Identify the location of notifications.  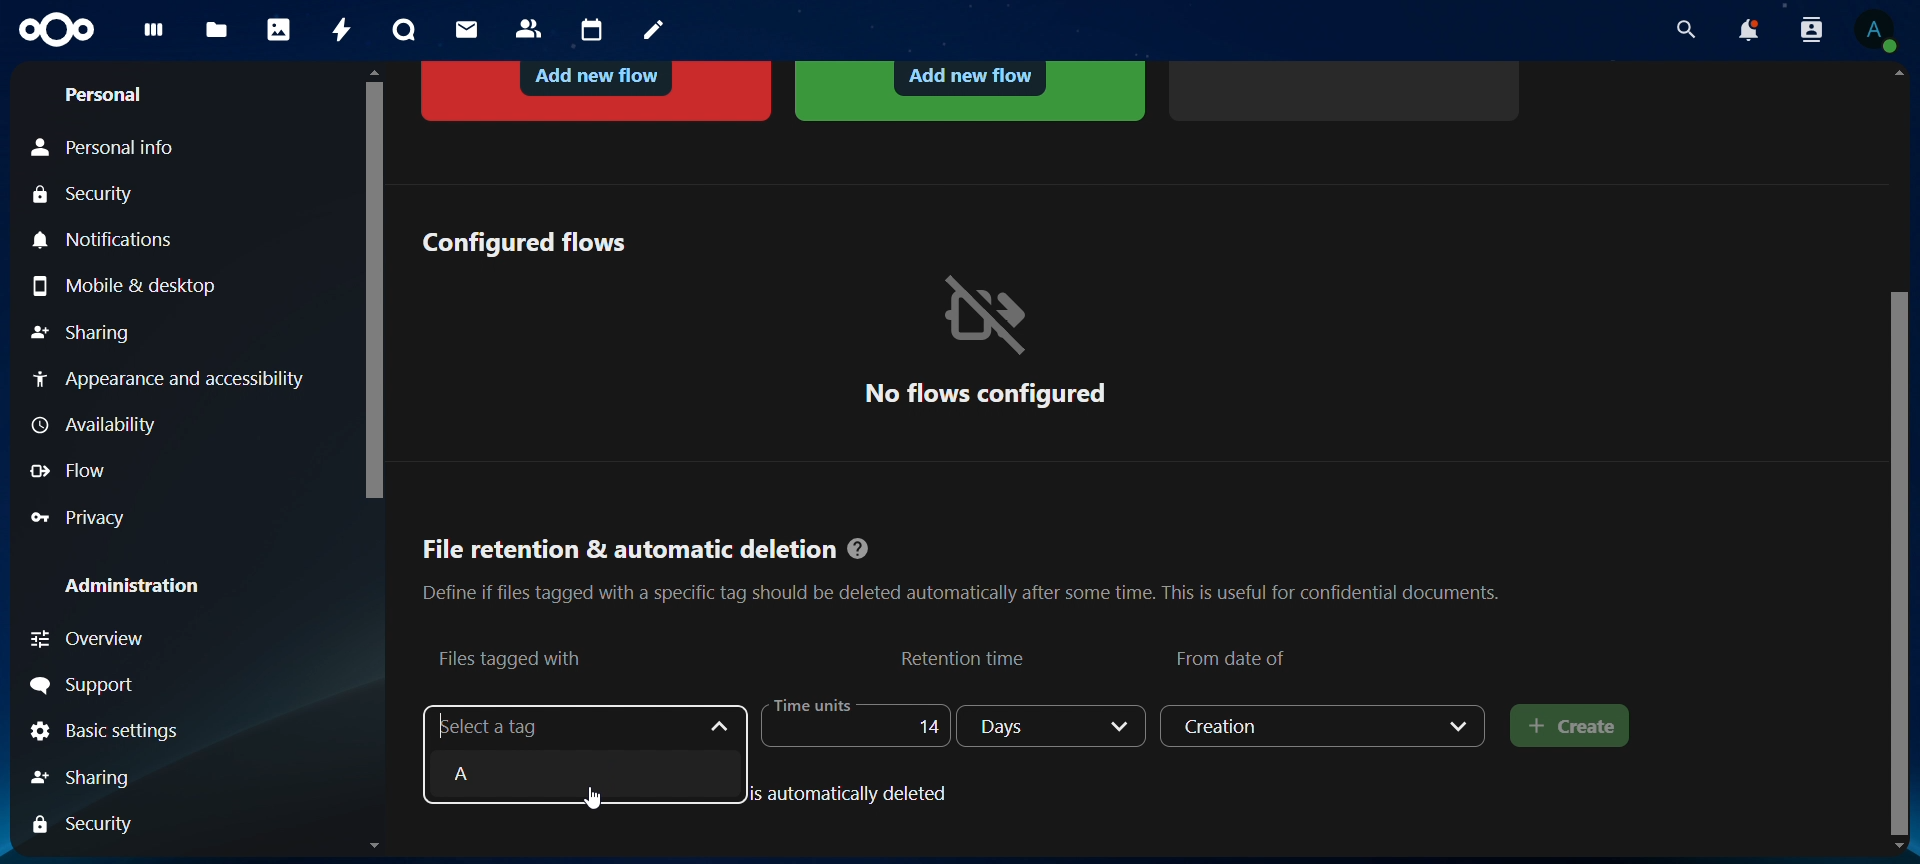
(1747, 30).